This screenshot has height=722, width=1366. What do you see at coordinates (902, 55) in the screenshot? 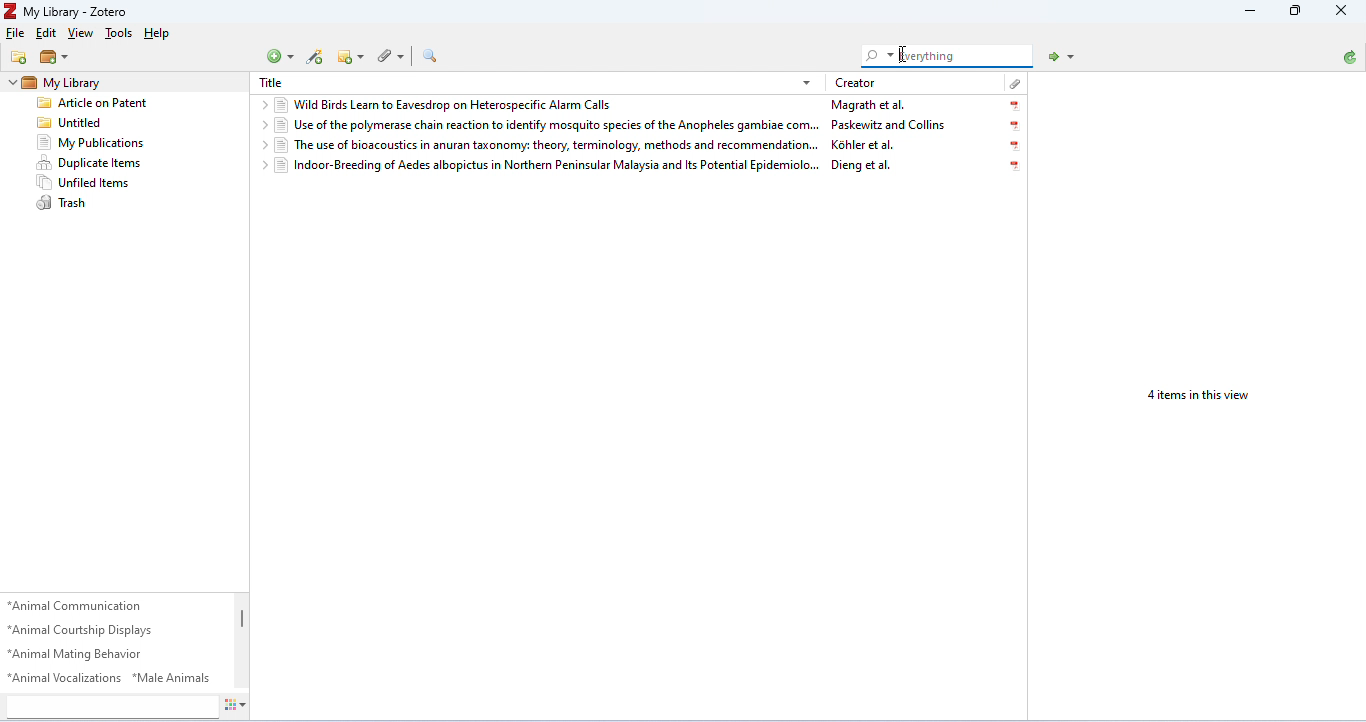
I see `Cursor Position` at bounding box center [902, 55].